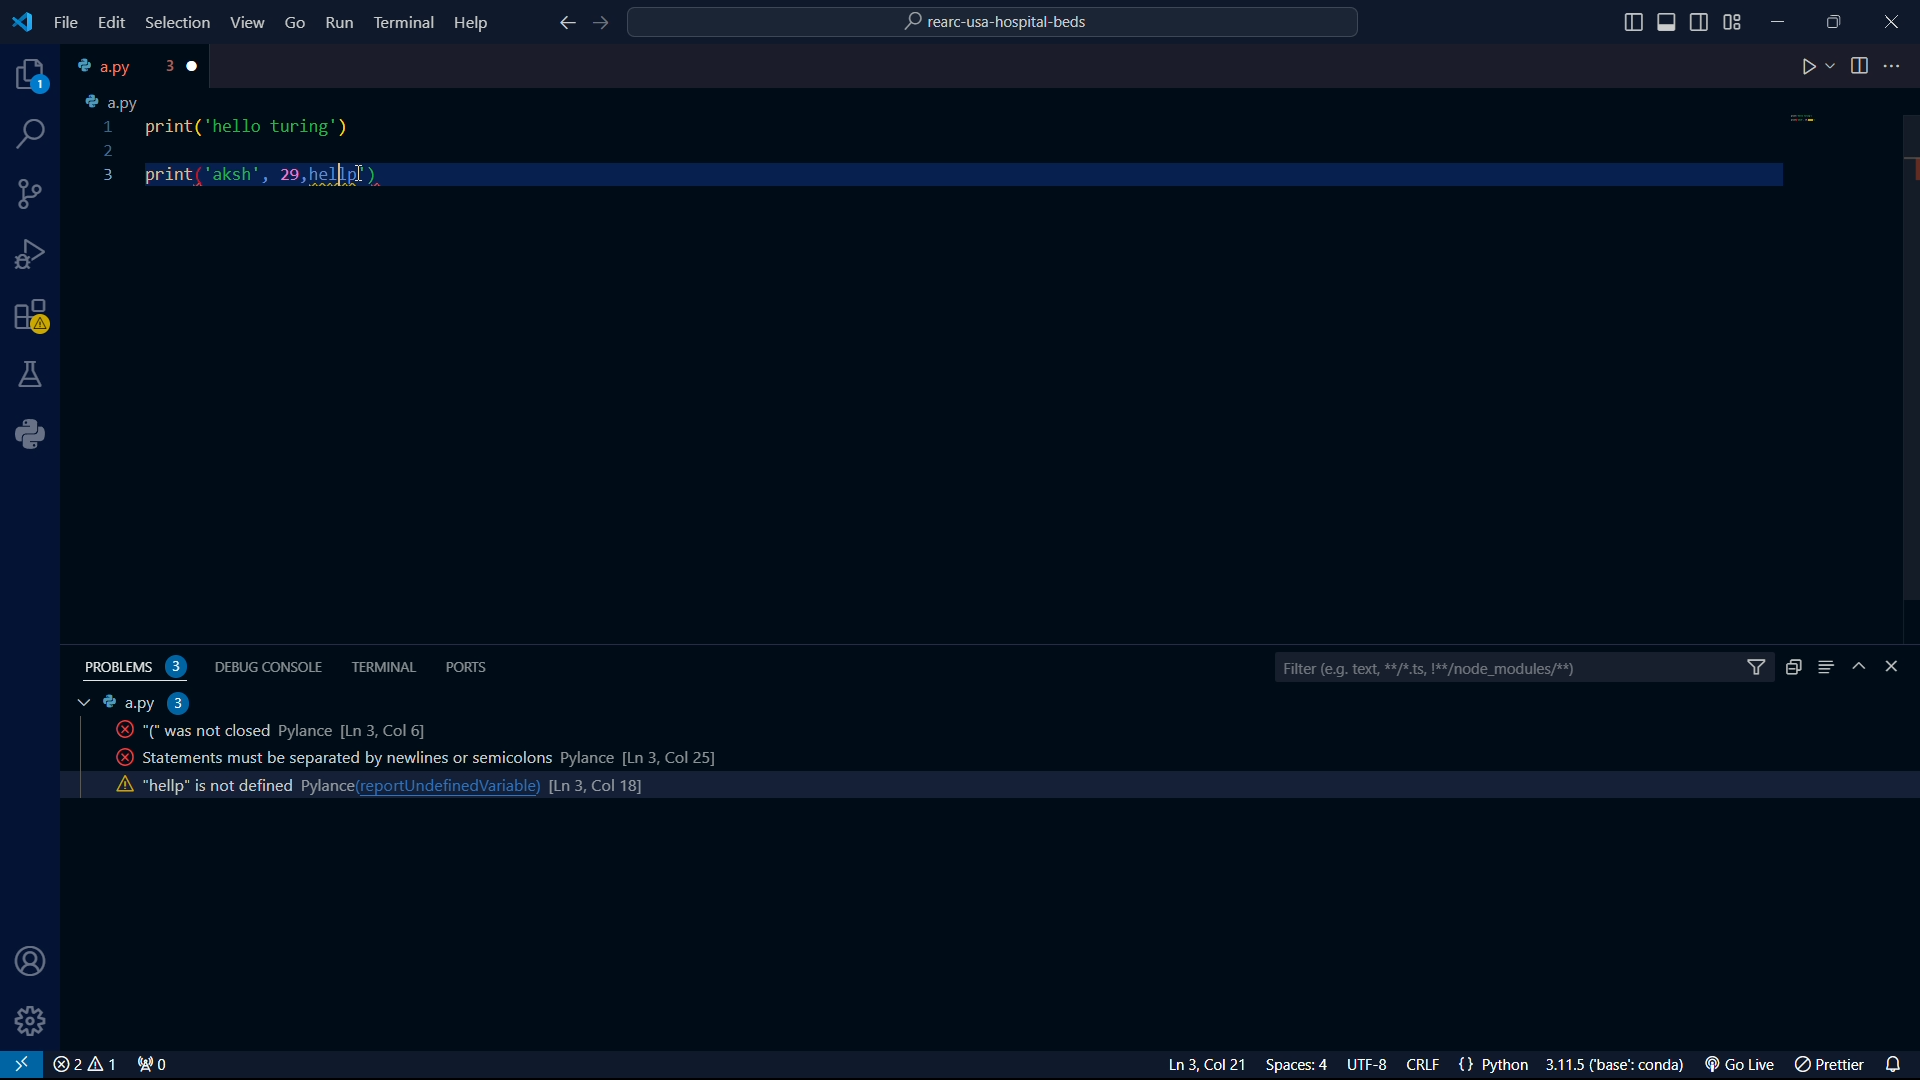 This screenshot has width=1920, height=1080. What do you see at coordinates (84, 1065) in the screenshot?
I see `close` at bounding box center [84, 1065].